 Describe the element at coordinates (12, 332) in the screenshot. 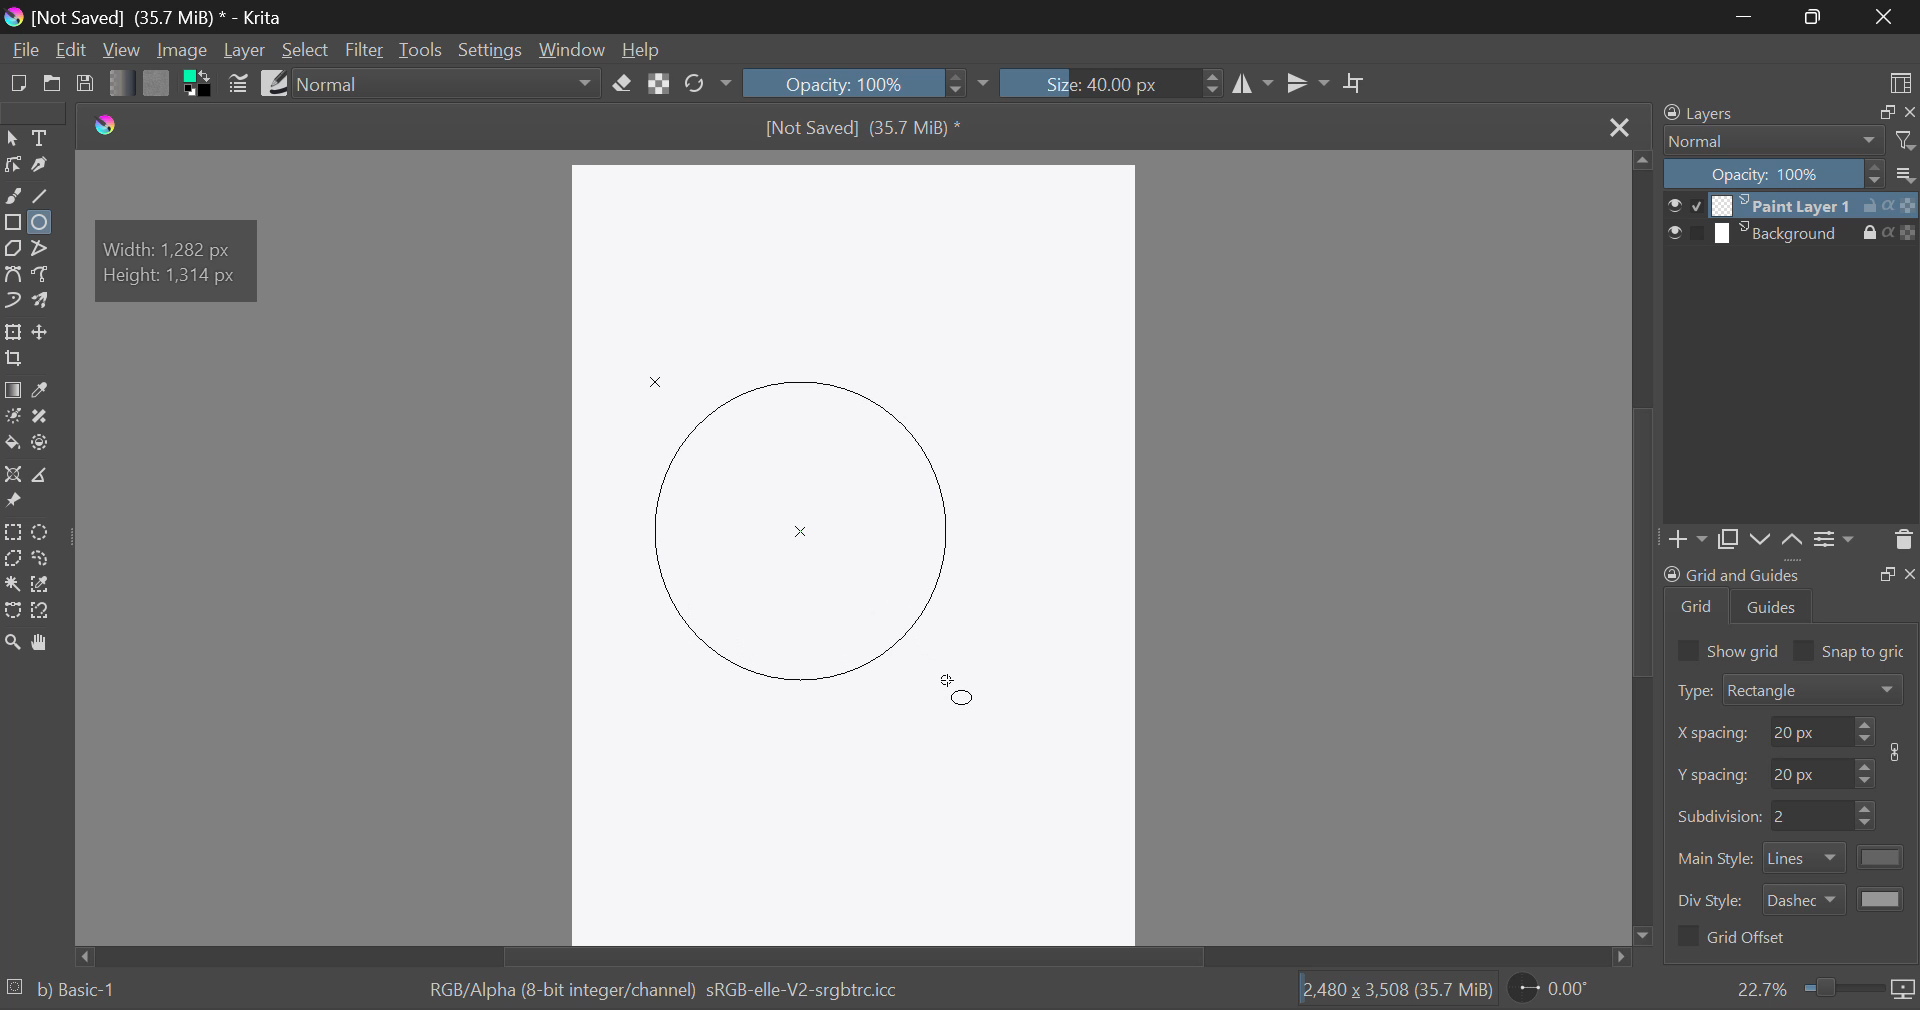

I see `Transform Layer` at that location.